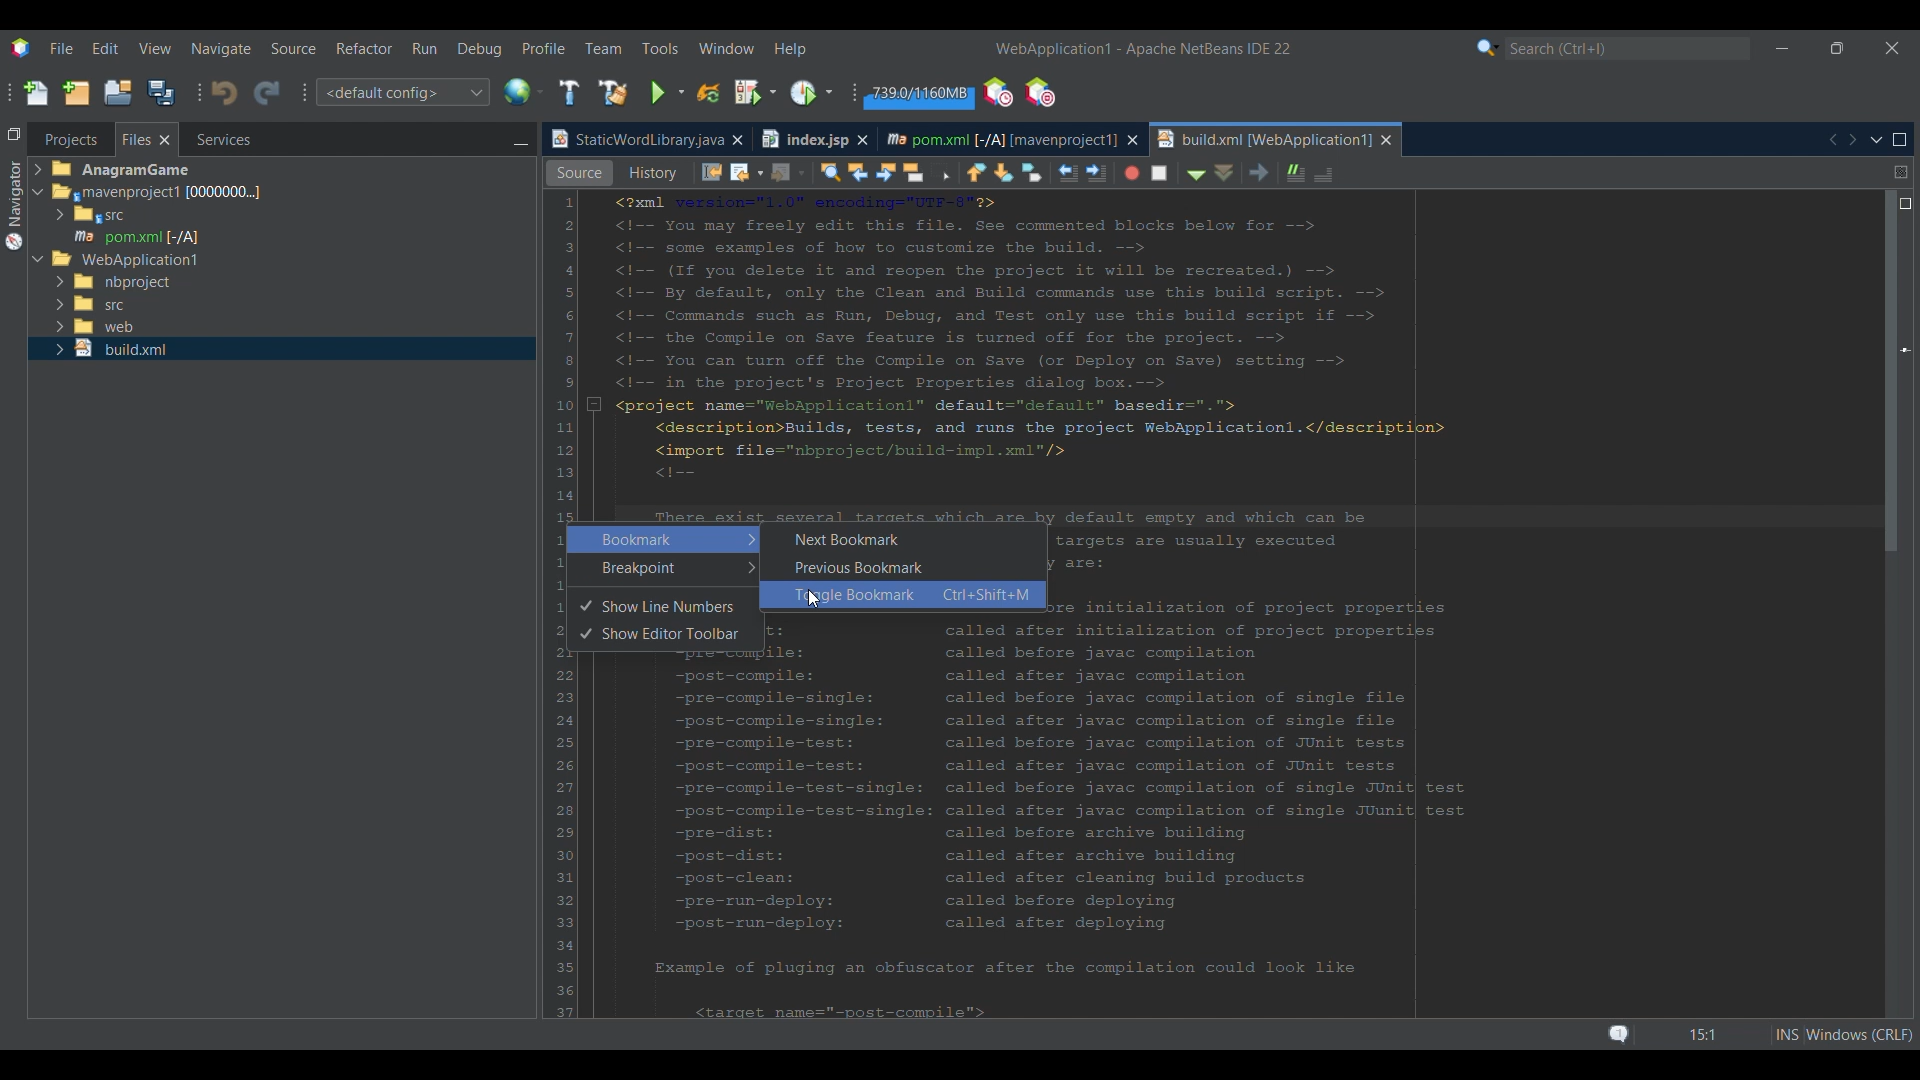 This screenshot has width=1920, height=1080. I want to click on Next bookmark, so click(1186, 172).